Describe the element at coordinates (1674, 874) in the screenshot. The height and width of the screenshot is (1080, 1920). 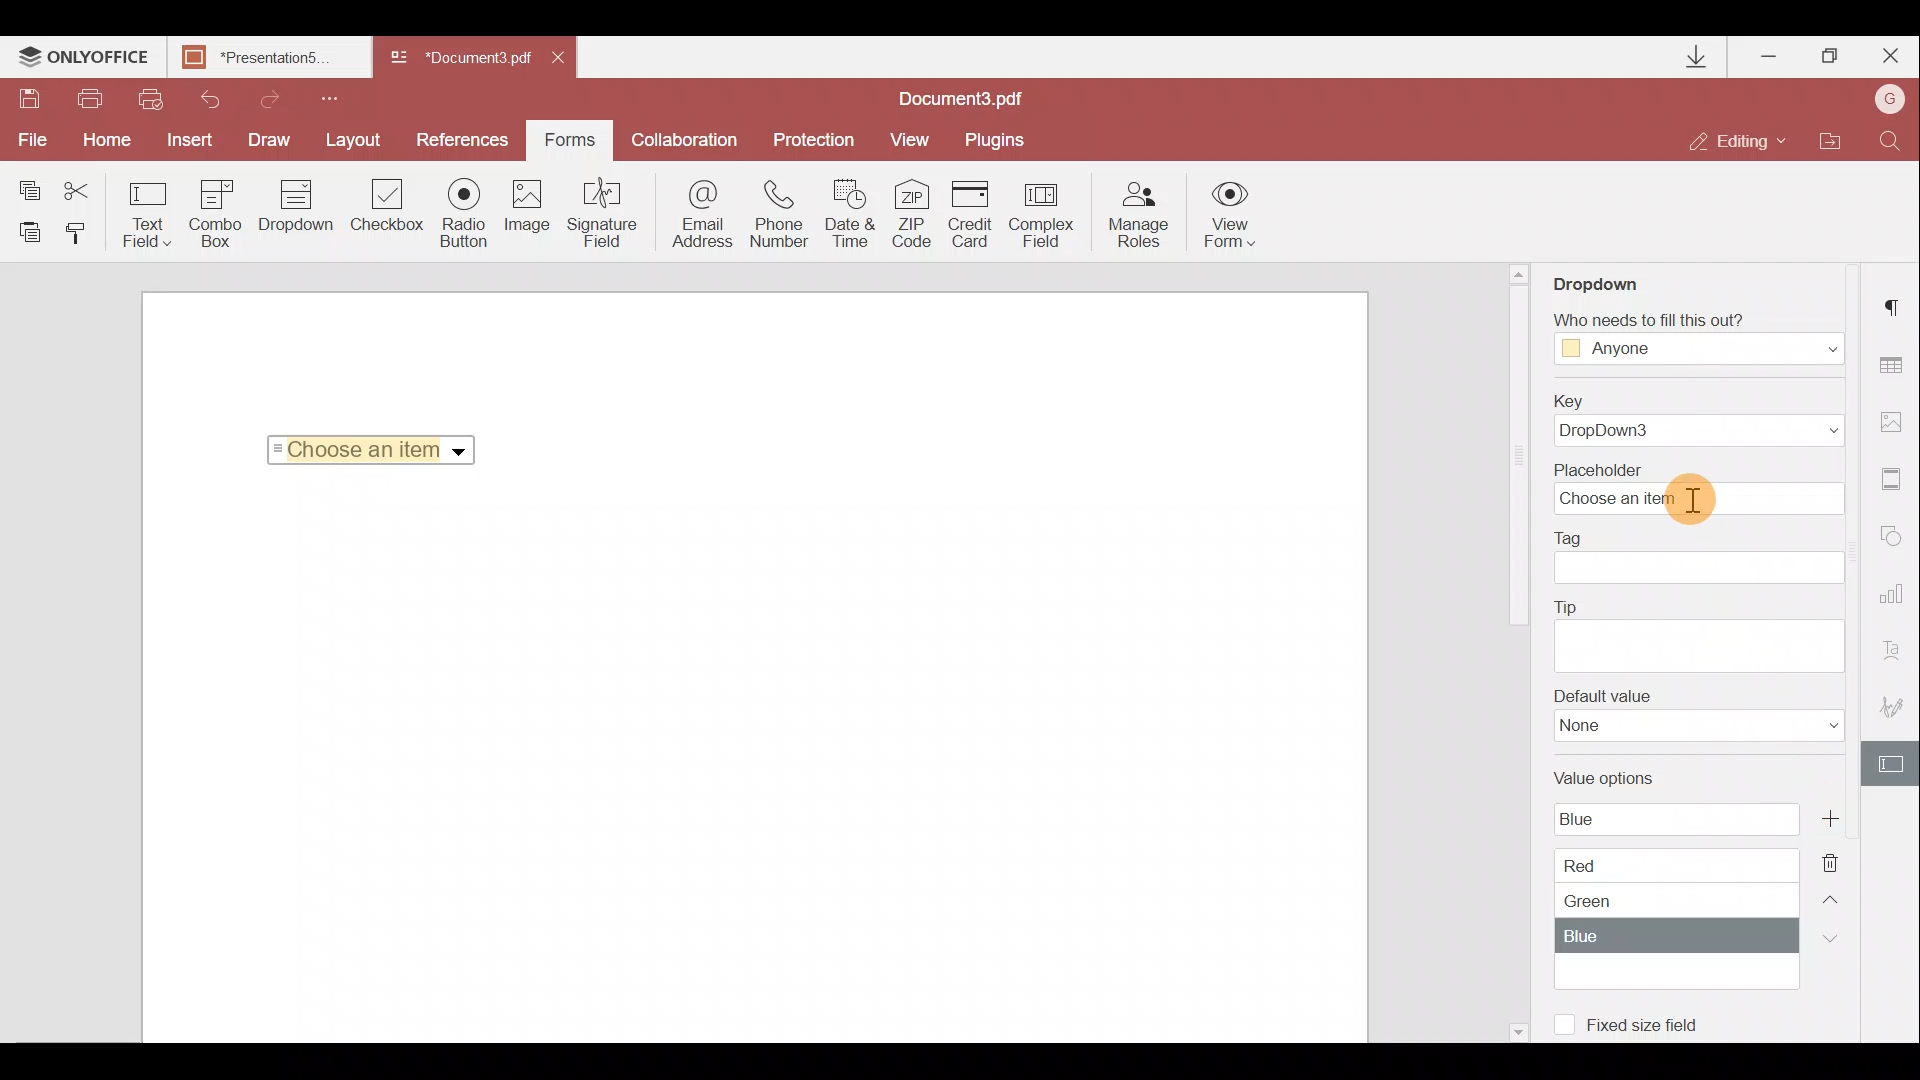
I see `Value options` at that location.